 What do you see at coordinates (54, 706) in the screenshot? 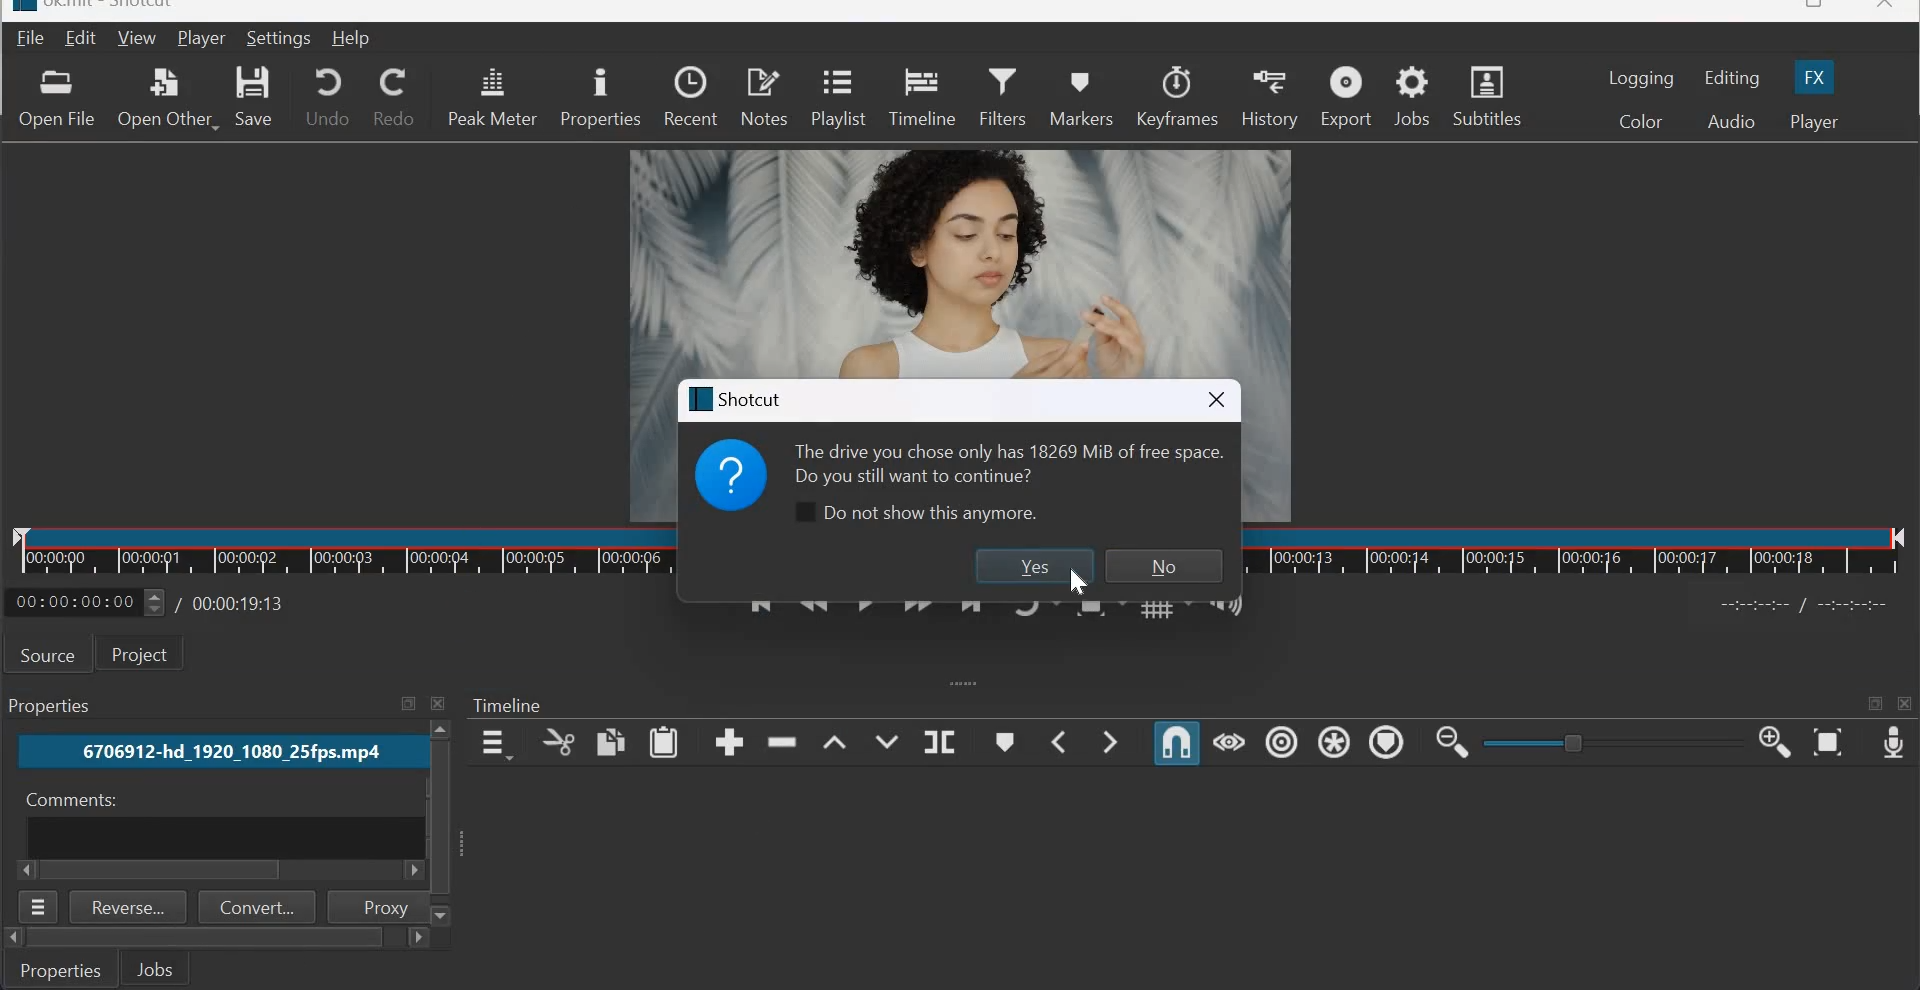
I see `Jobs` at bounding box center [54, 706].